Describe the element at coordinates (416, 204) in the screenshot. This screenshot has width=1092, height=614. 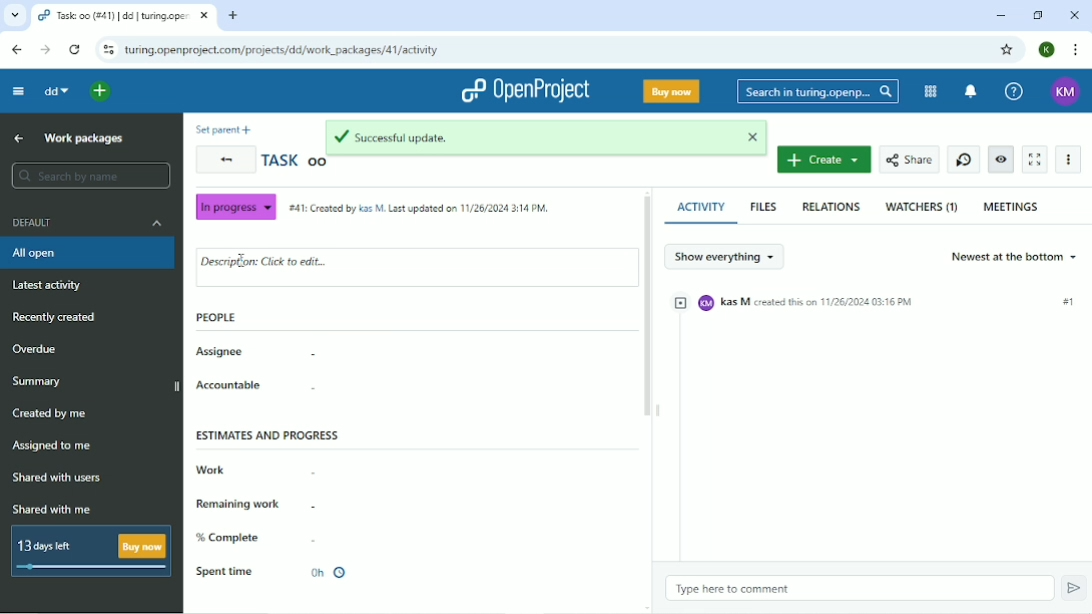
I see `#41: Created by Kas m. Last updated on 11/26/2024 3:14 PM .` at that location.